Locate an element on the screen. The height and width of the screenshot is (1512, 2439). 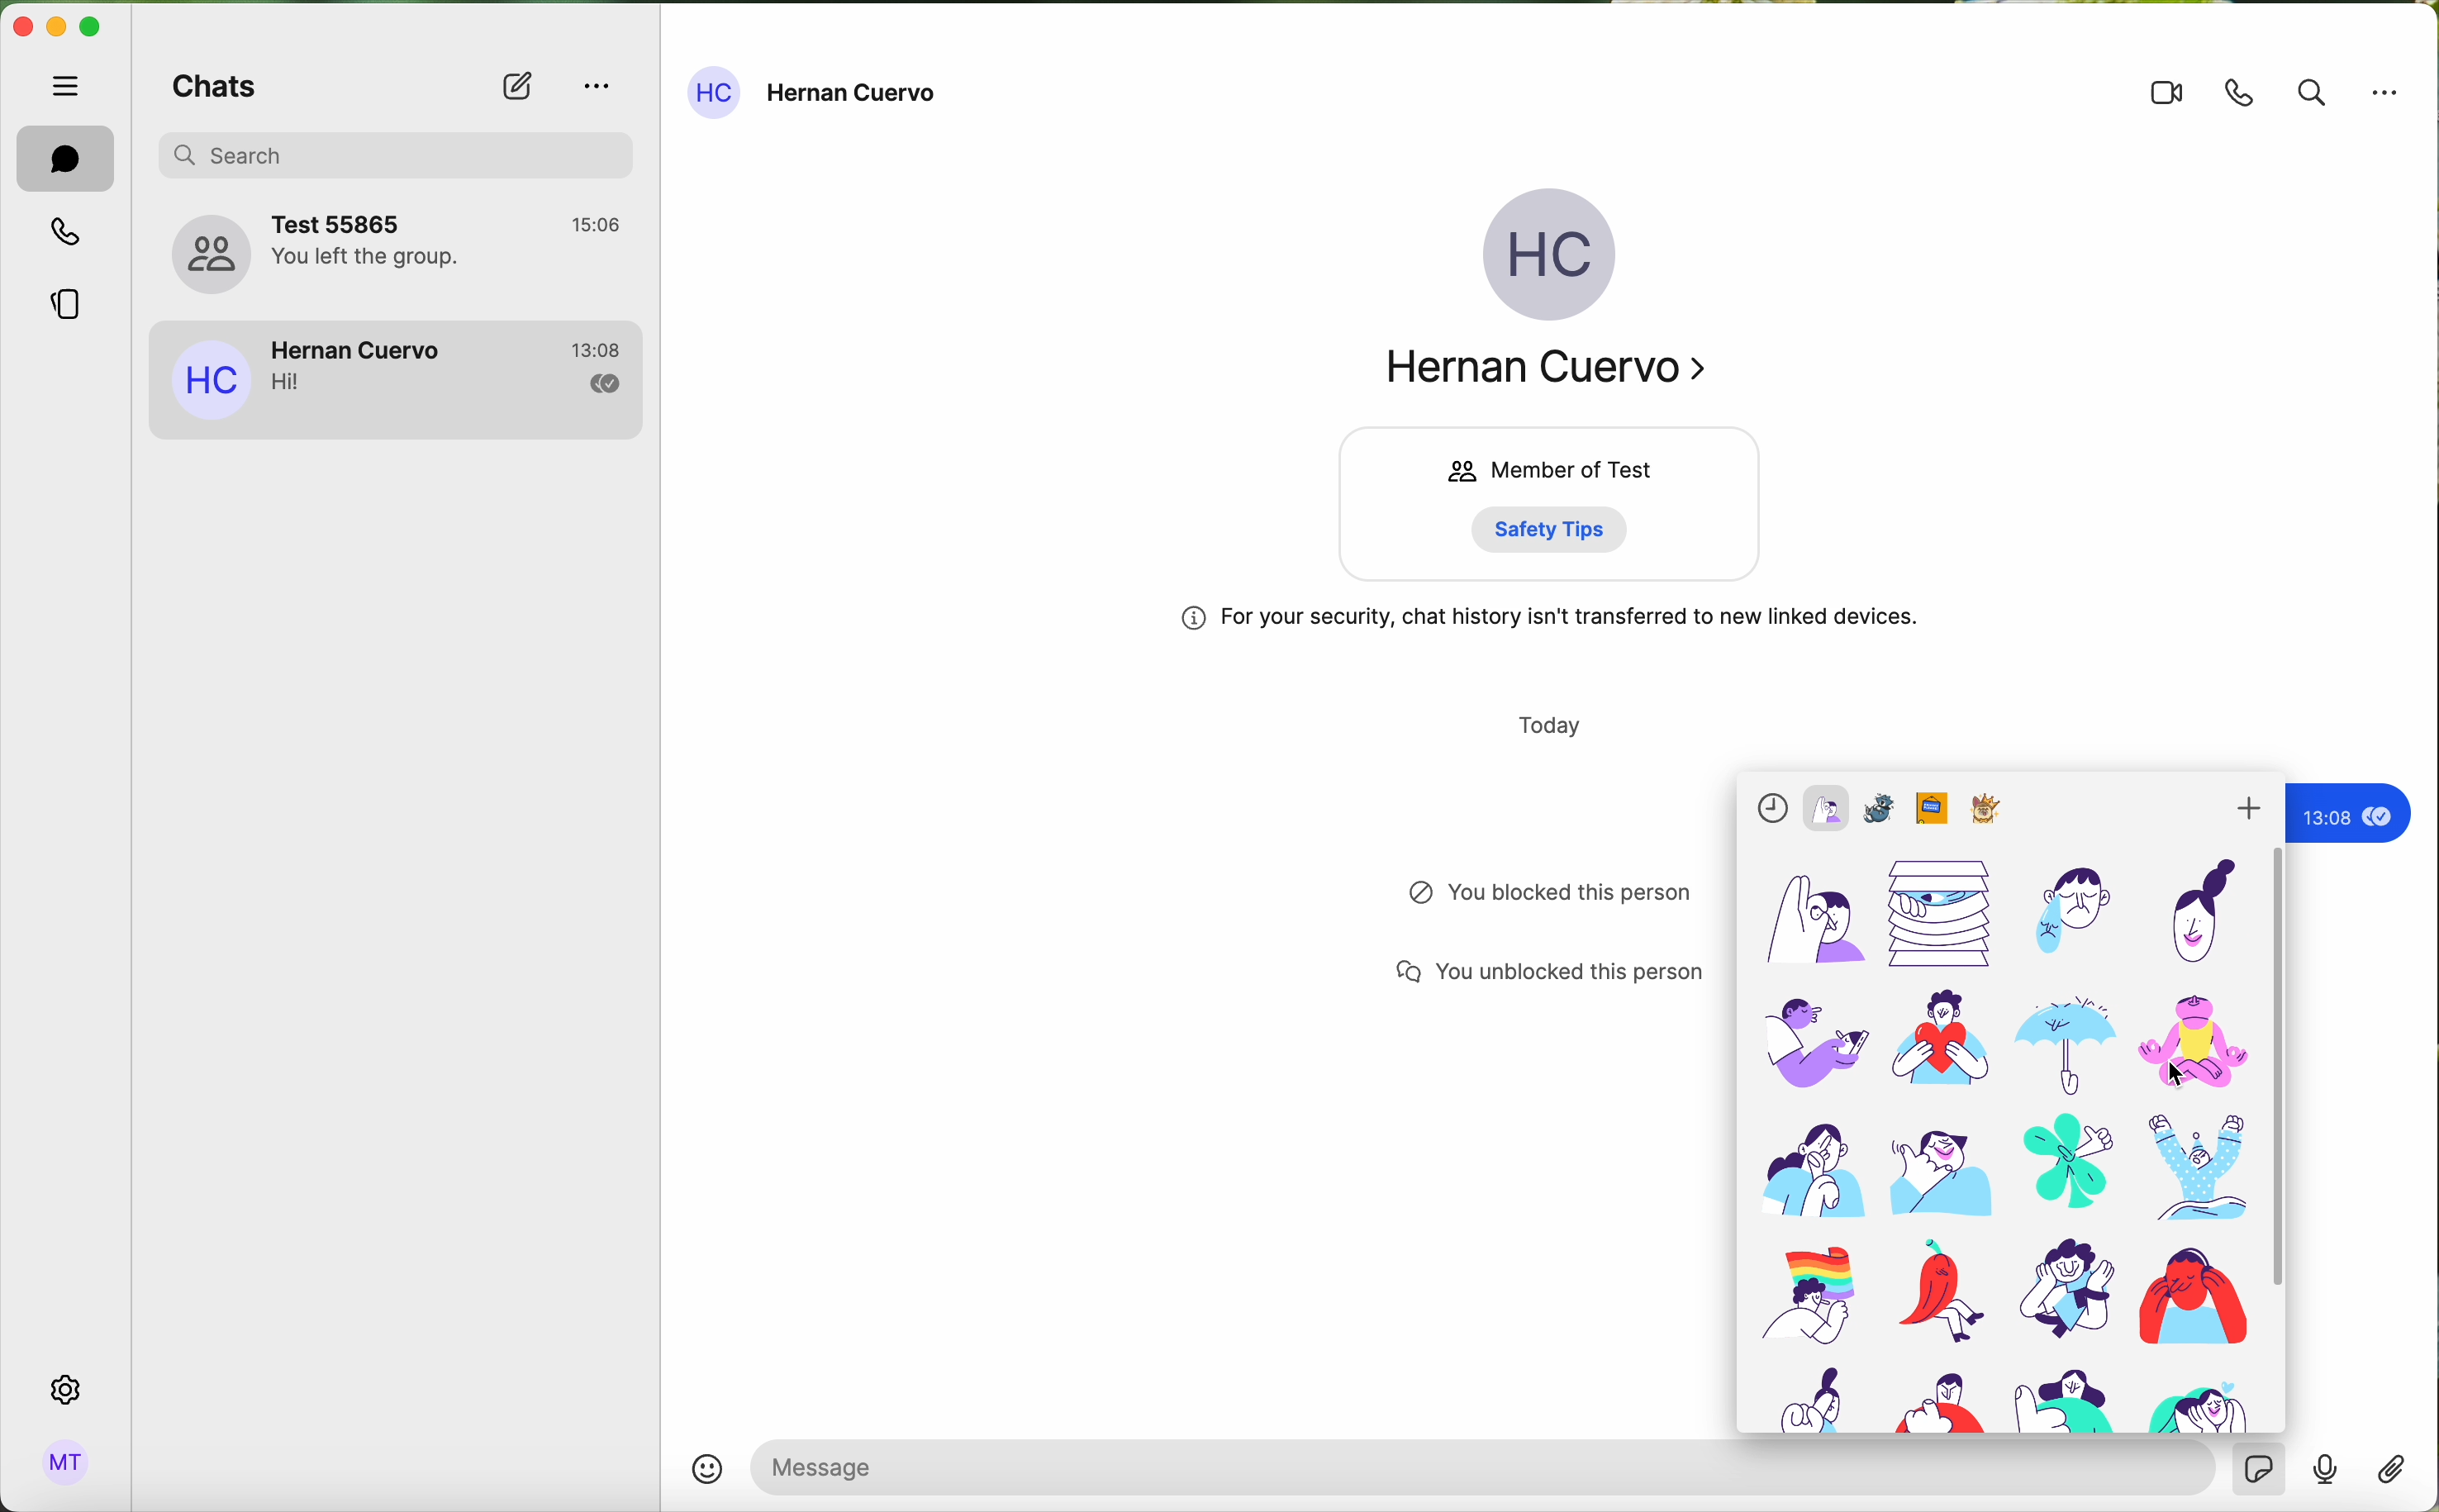
MEMBER OF TEST is located at coordinates (1542, 469).